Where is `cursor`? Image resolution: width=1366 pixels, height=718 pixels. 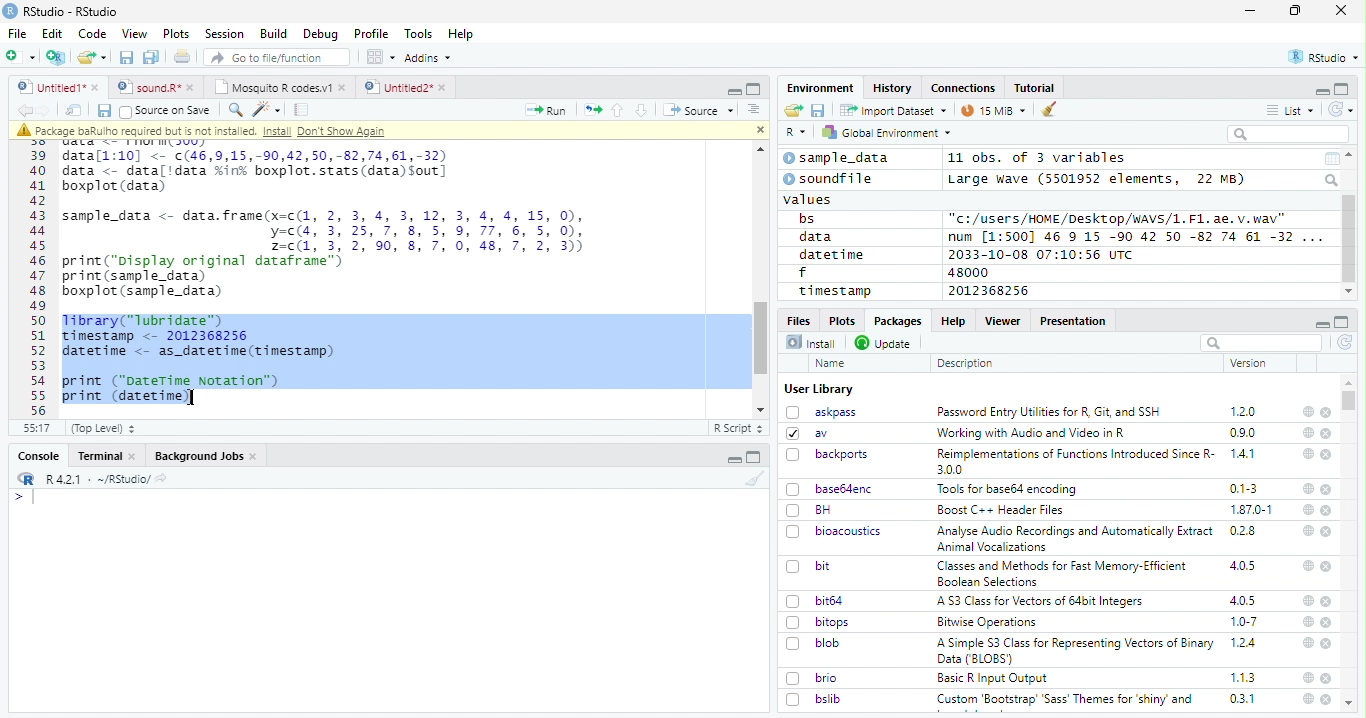 cursor is located at coordinates (195, 398).